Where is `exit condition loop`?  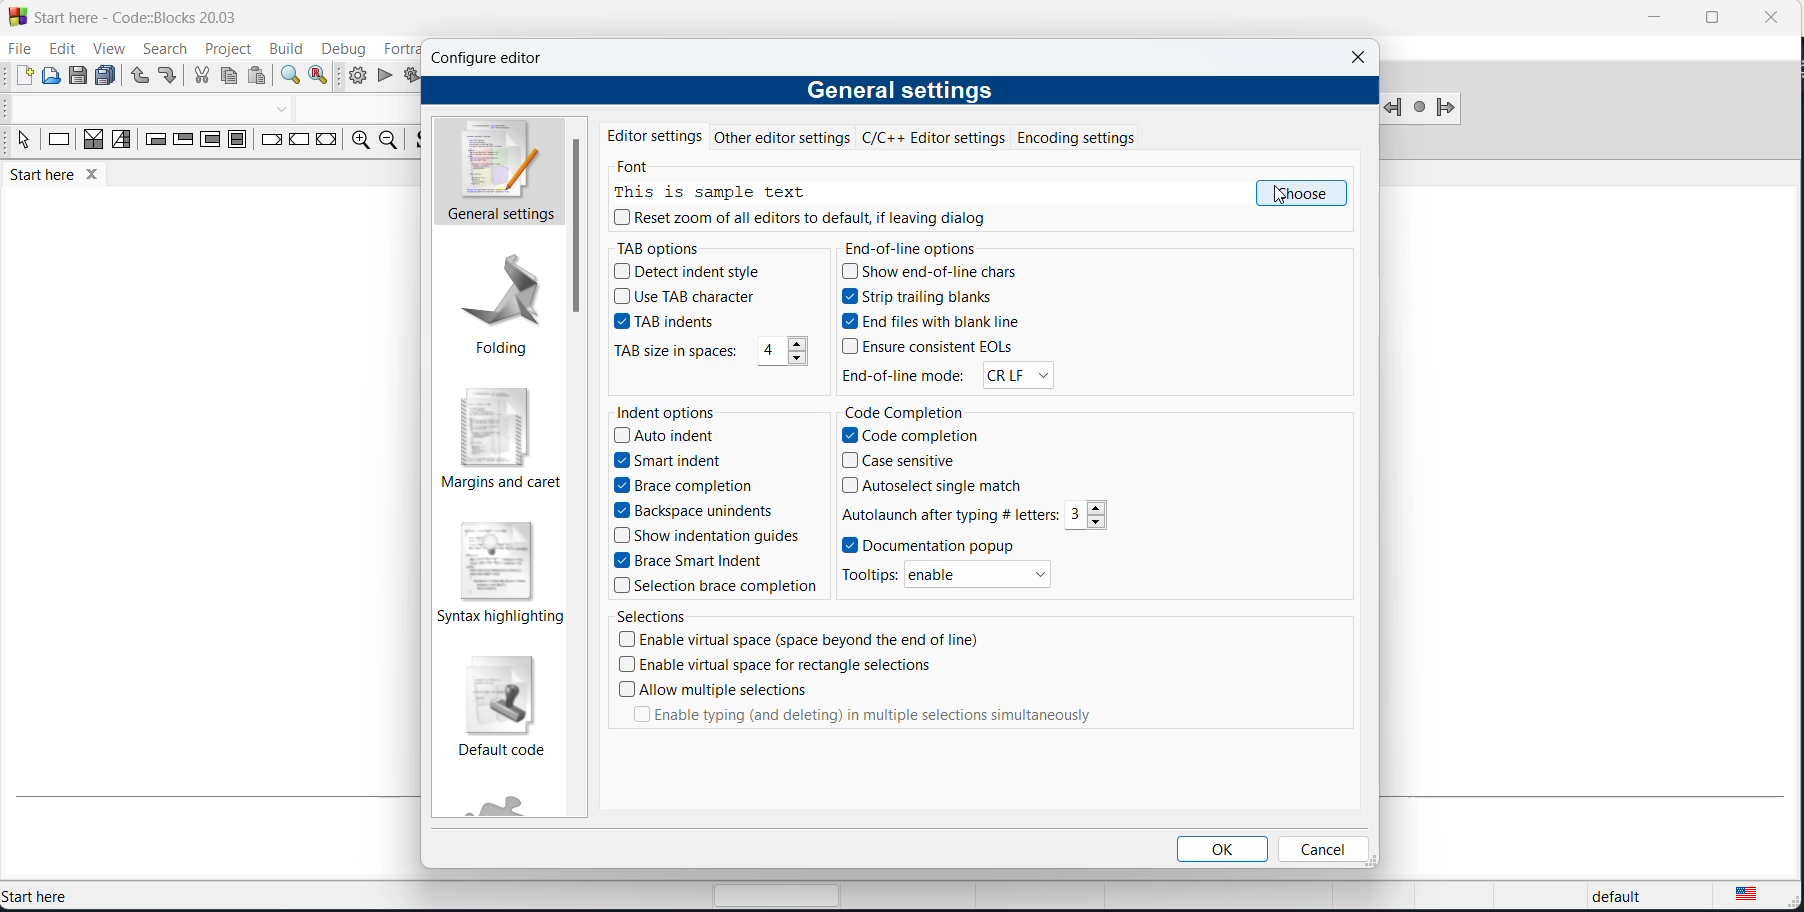 exit condition loop is located at coordinates (181, 143).